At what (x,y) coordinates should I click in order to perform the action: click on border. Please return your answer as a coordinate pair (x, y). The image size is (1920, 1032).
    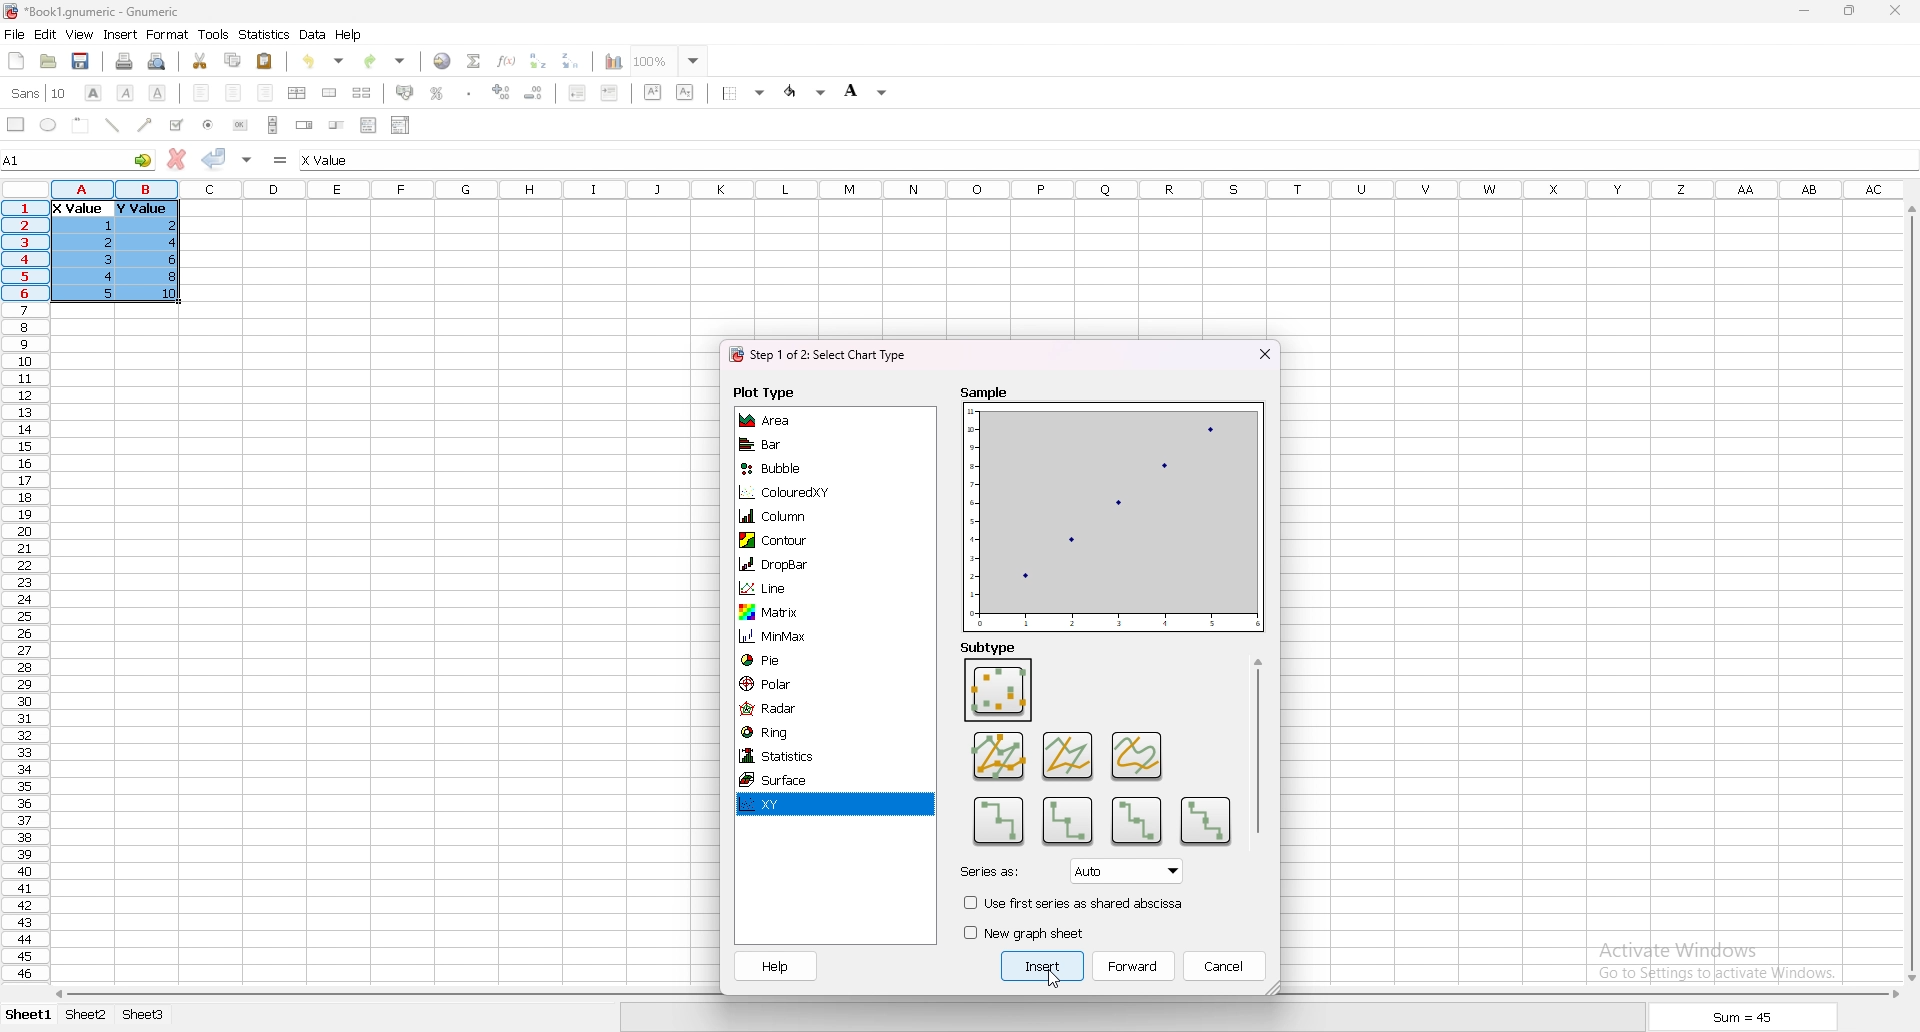
    Looking at the image, I should click on (746, 92).